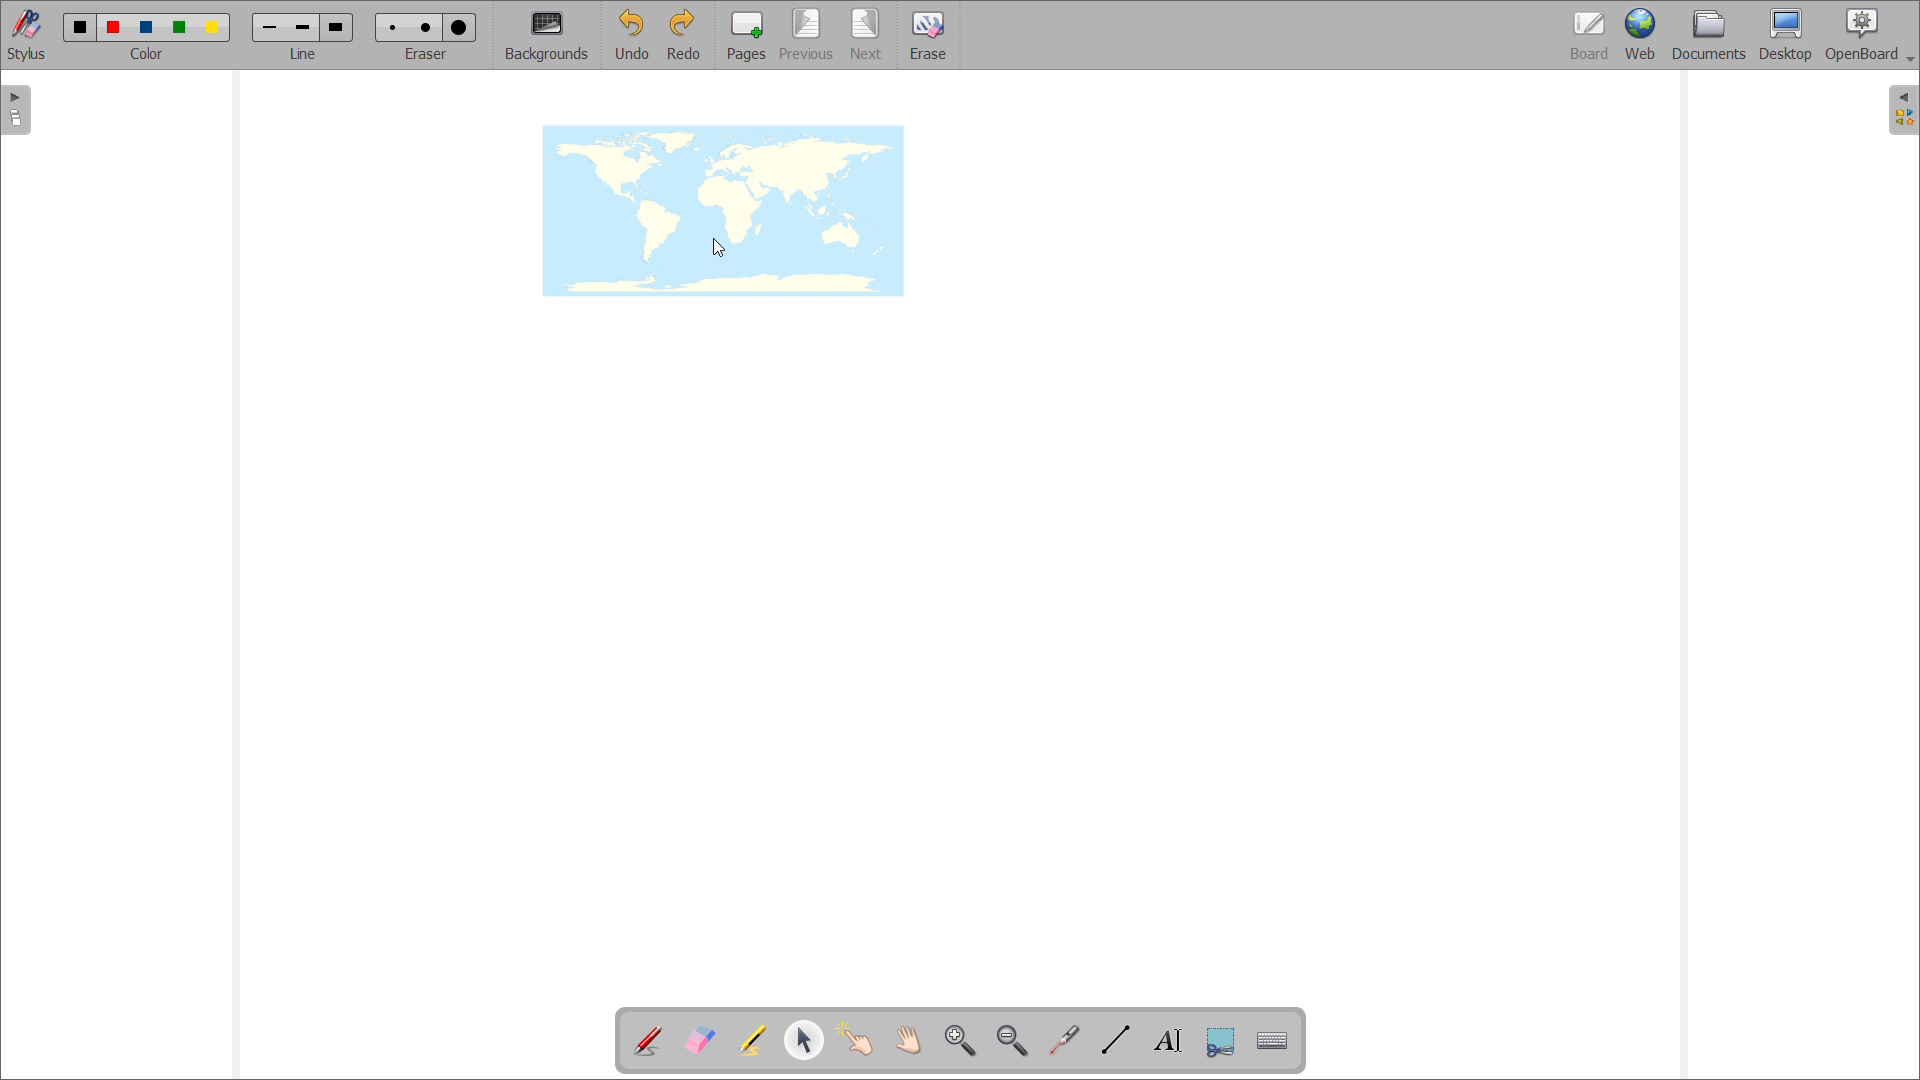 Image resolution: width=1920 pixels, height=1080 pixels. I want to click on virtual laser pointer, so click(1065, 1040).